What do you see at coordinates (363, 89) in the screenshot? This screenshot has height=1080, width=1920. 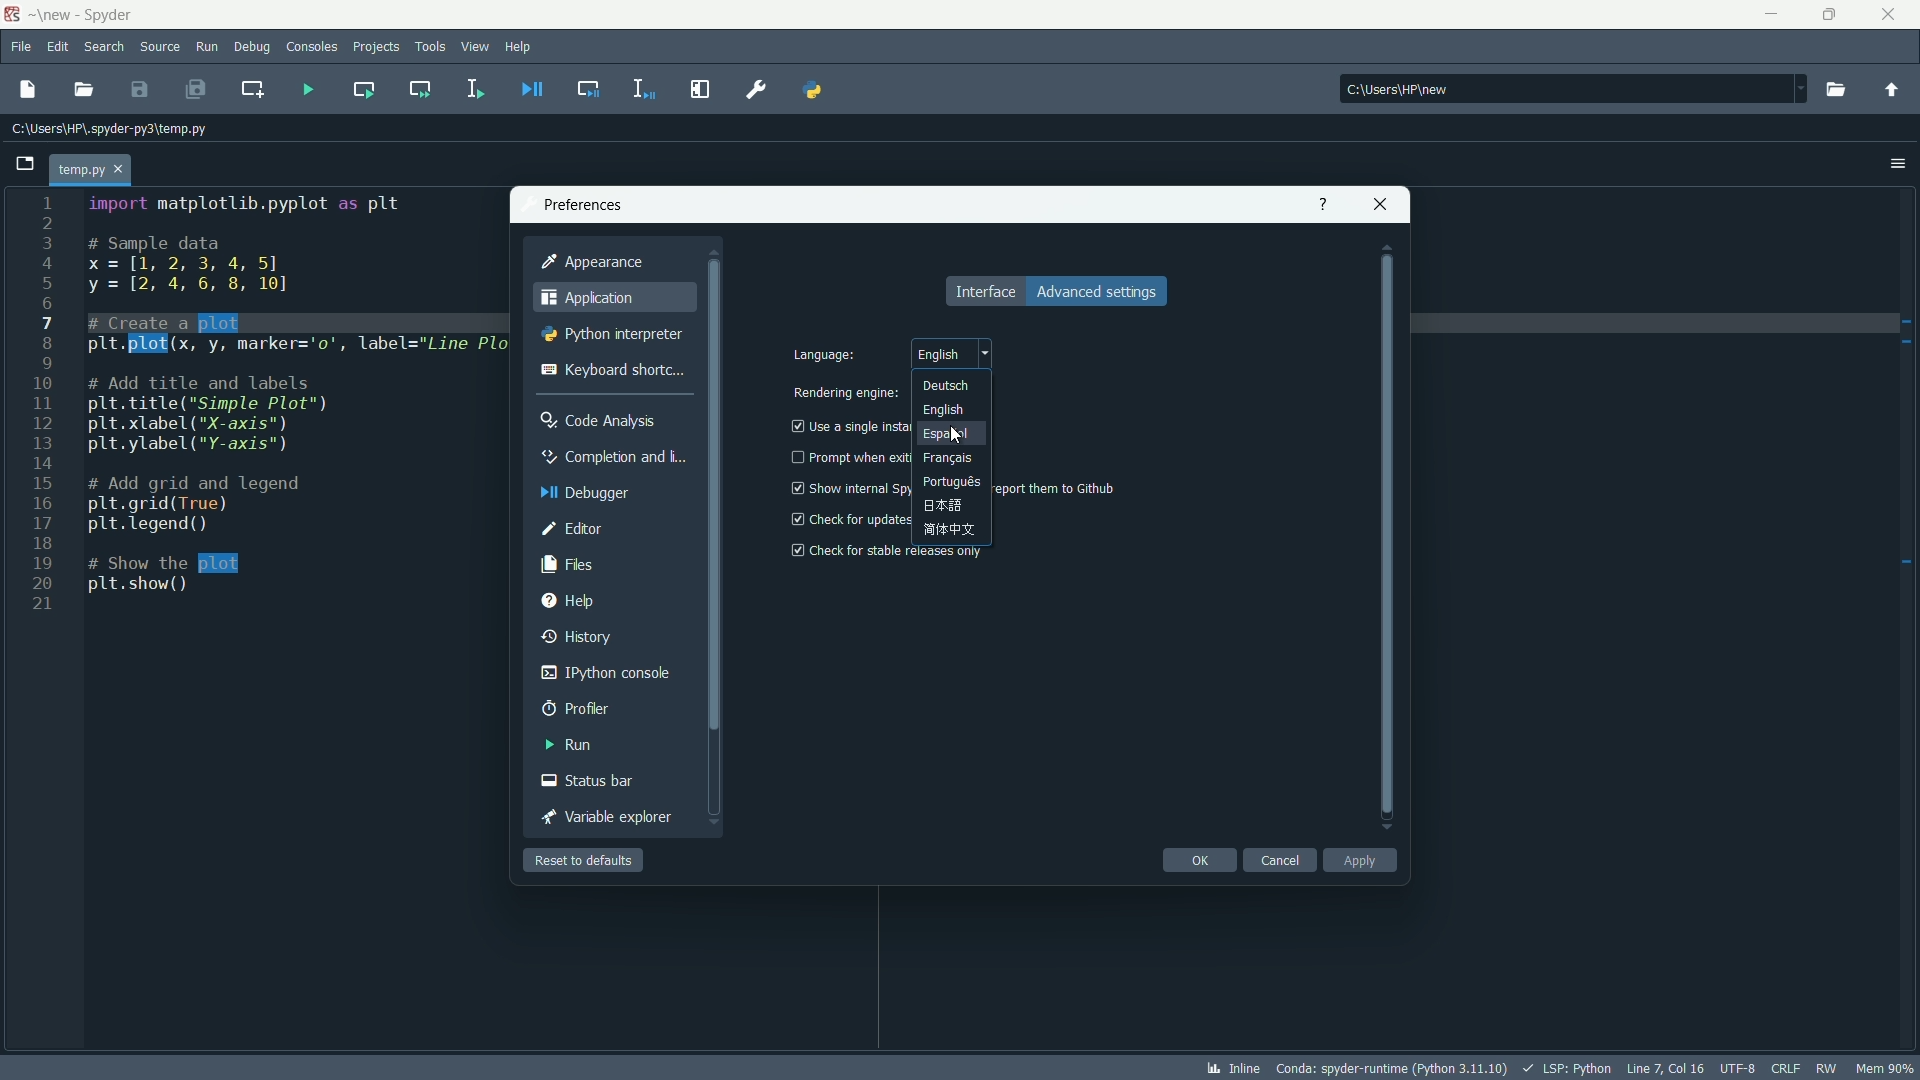 I see `run current cell` at bounding box center [363, 89].